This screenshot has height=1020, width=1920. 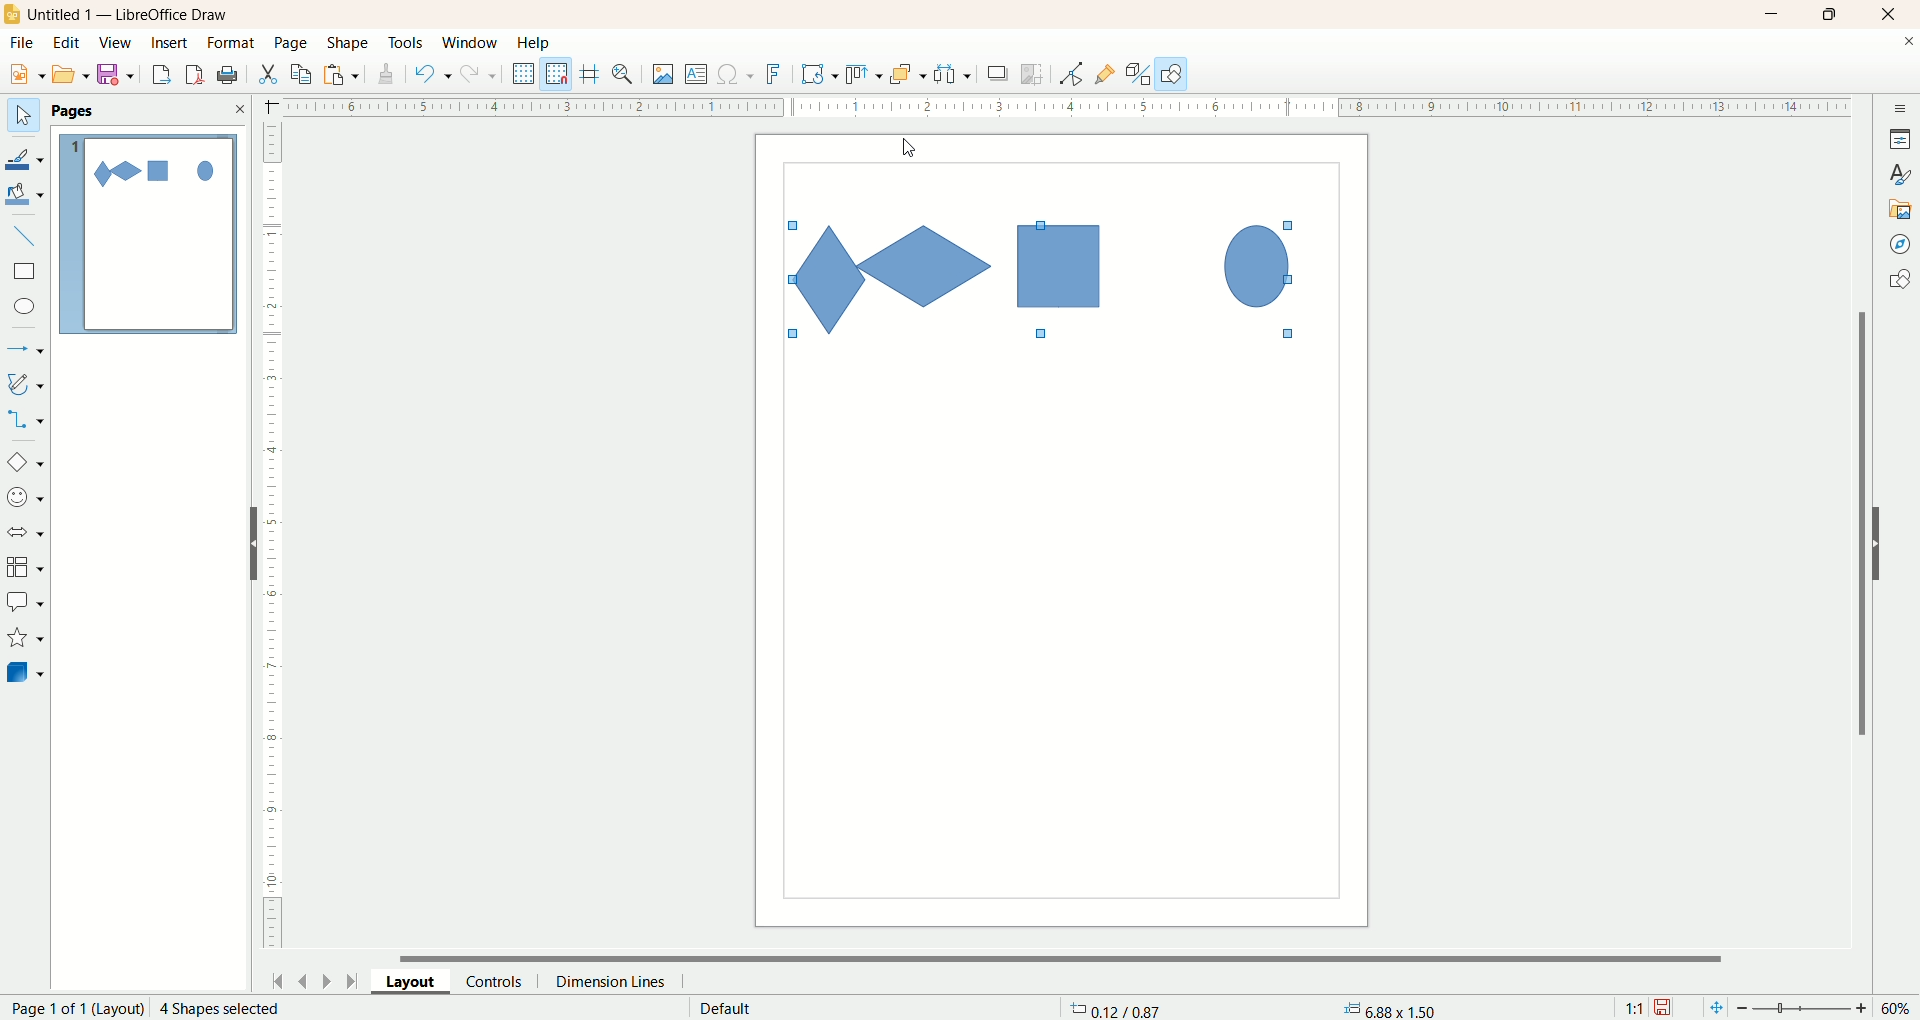 I want to click on scale bar, so click(x=272, y=540).